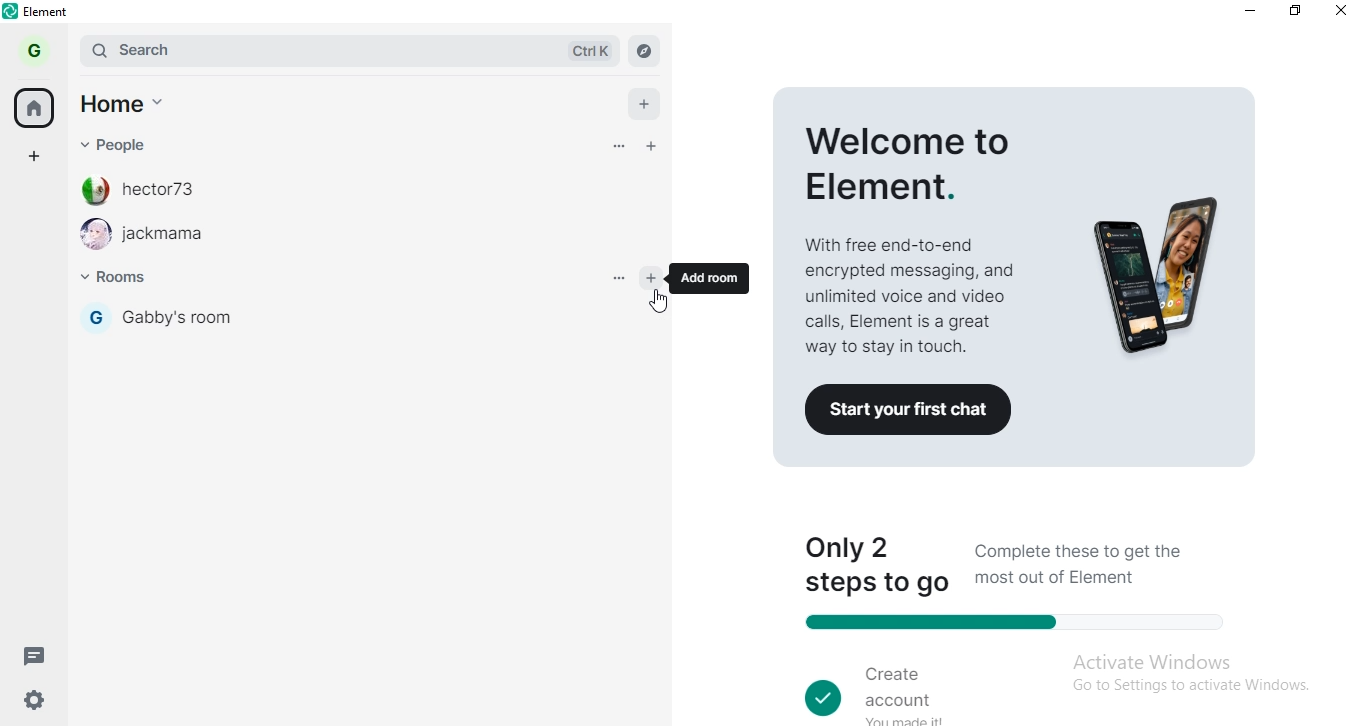  I want to click on add people, so click(655, 146).